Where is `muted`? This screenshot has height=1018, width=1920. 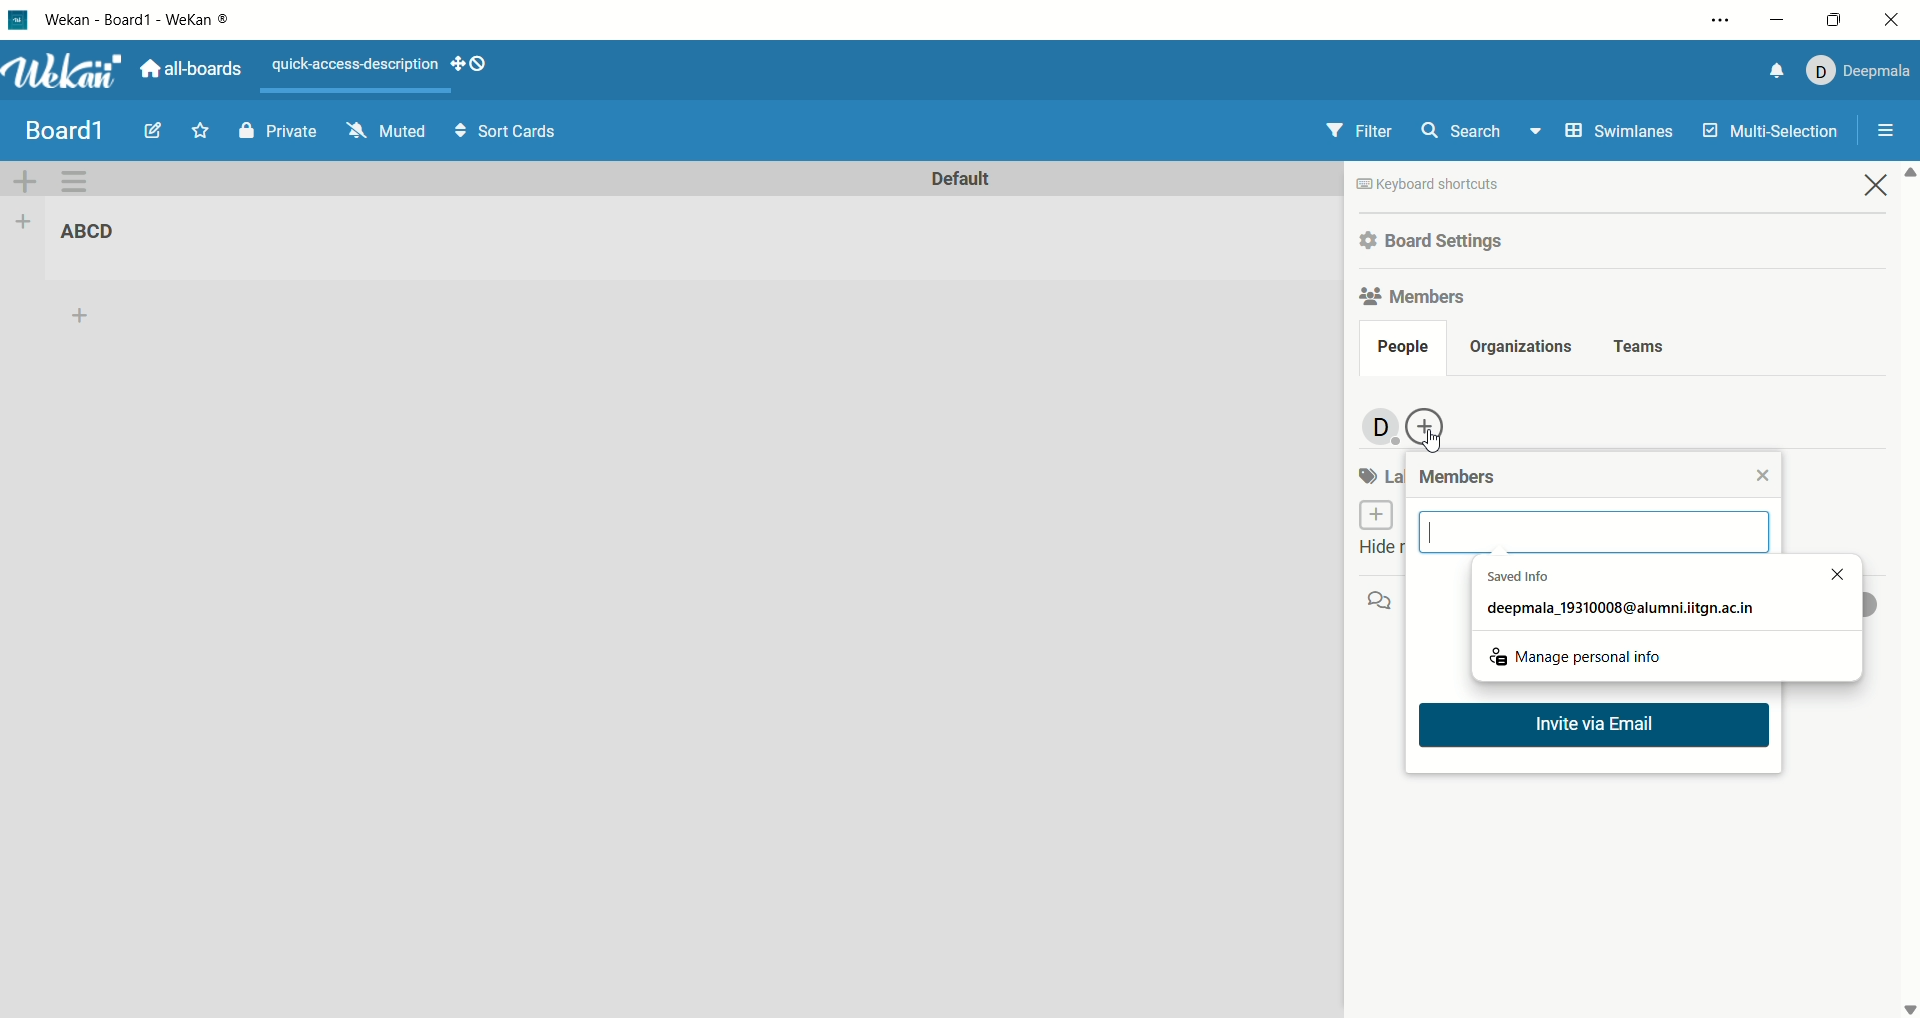
muted is located at coordinates (387, 131).